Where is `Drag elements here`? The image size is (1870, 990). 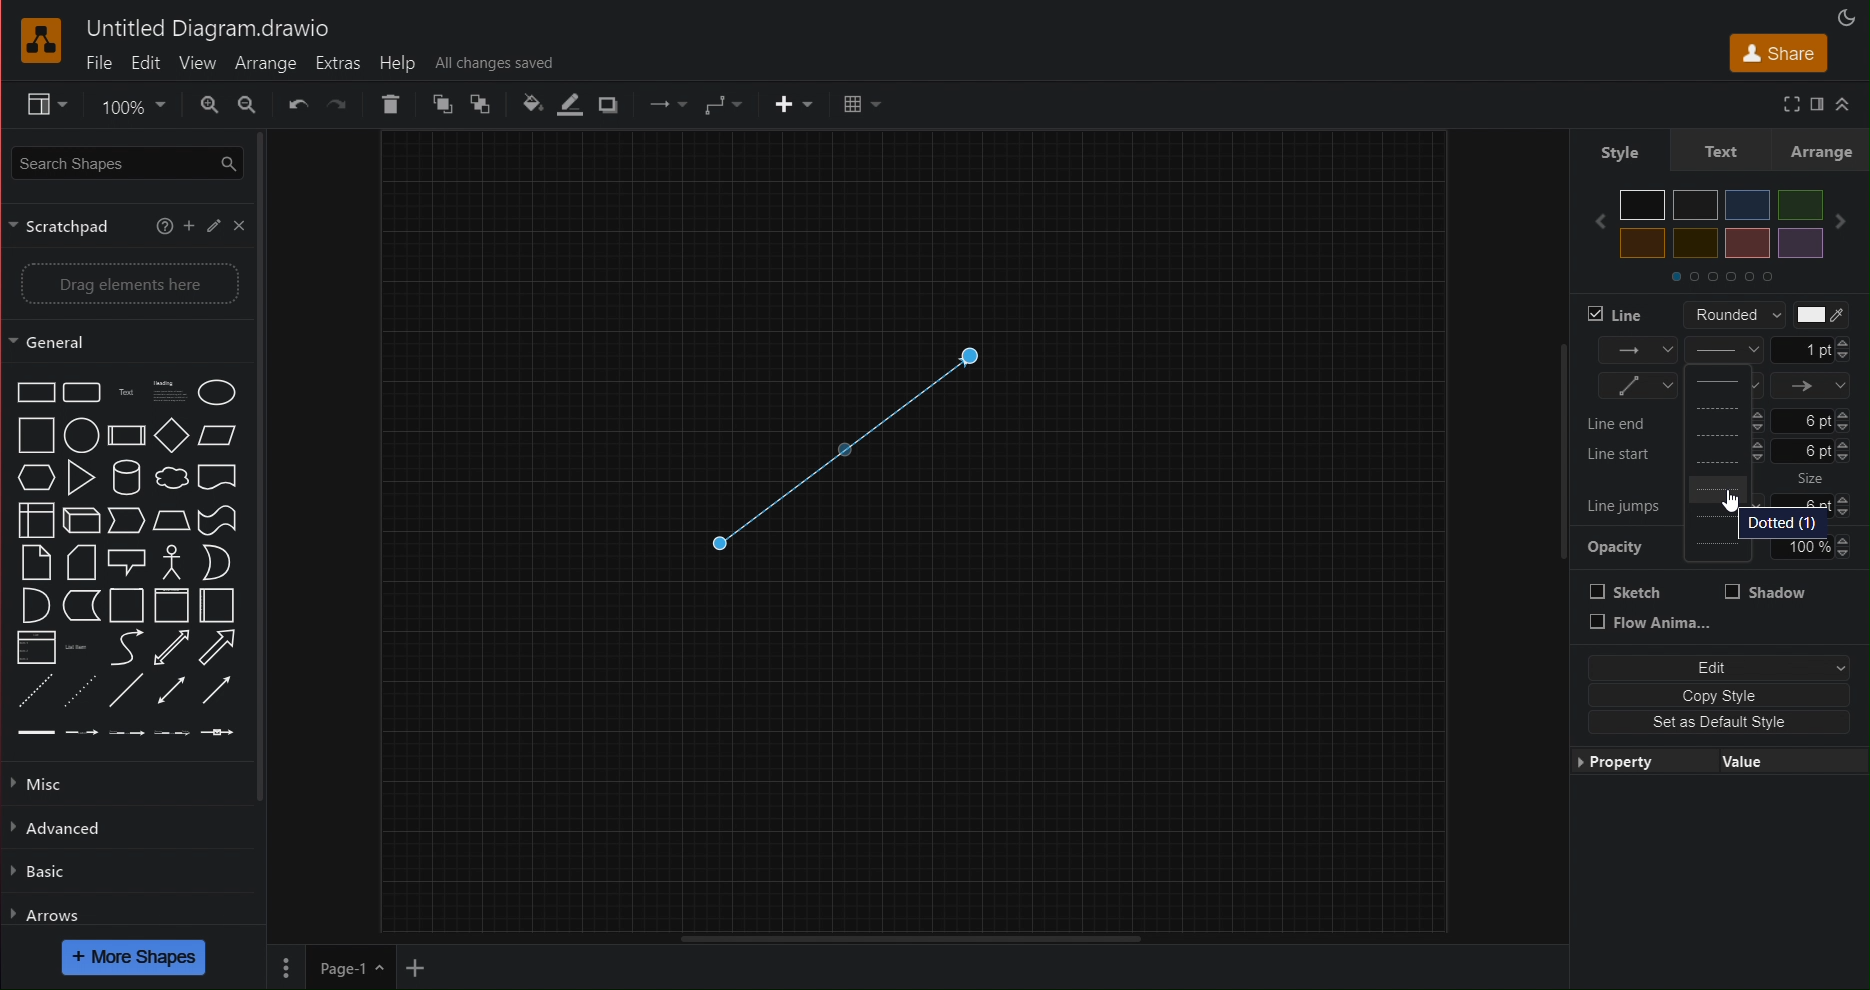
Drag elements here is located at coordinates (127, 285).